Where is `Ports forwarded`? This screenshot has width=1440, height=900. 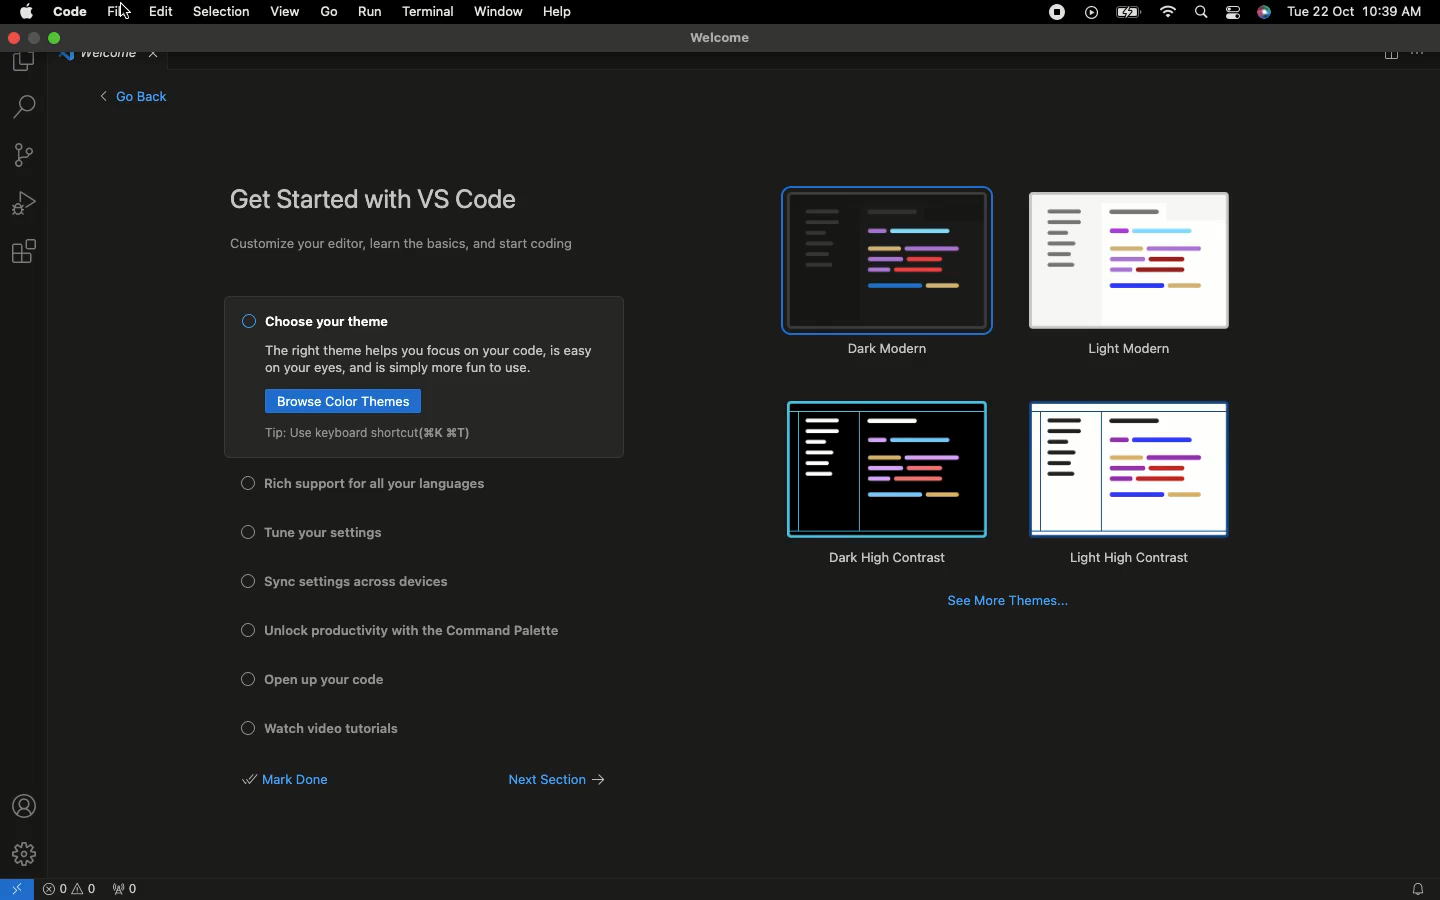 Ports forwarded is located at coordinates (130, 890).